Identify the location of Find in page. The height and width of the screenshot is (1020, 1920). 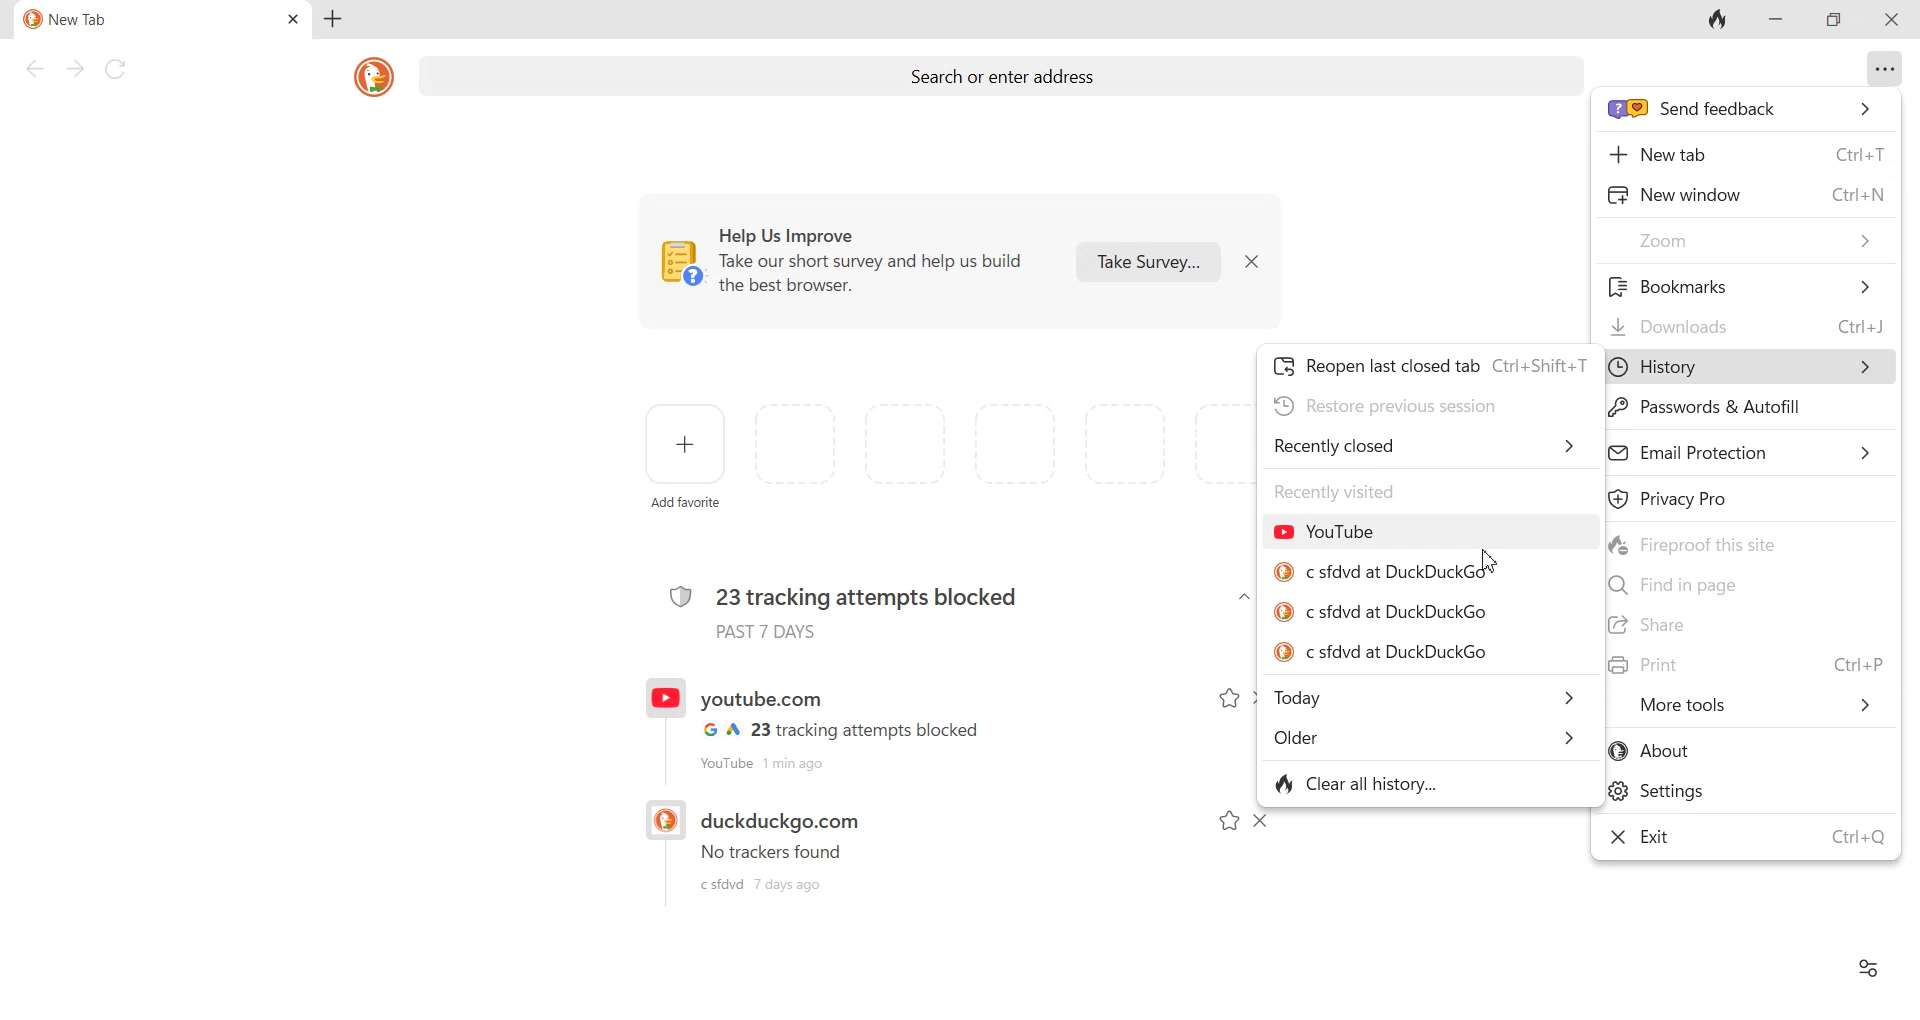
(1746, 586).